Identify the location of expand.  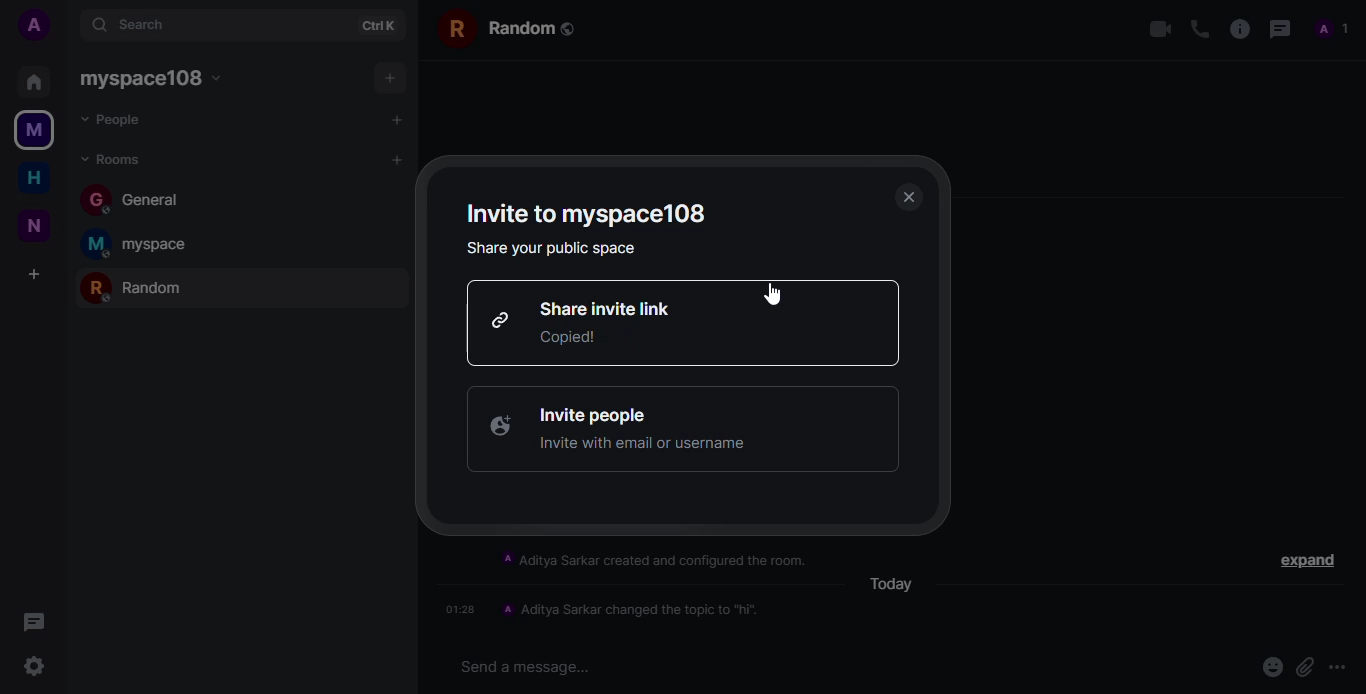
(1302, 559).